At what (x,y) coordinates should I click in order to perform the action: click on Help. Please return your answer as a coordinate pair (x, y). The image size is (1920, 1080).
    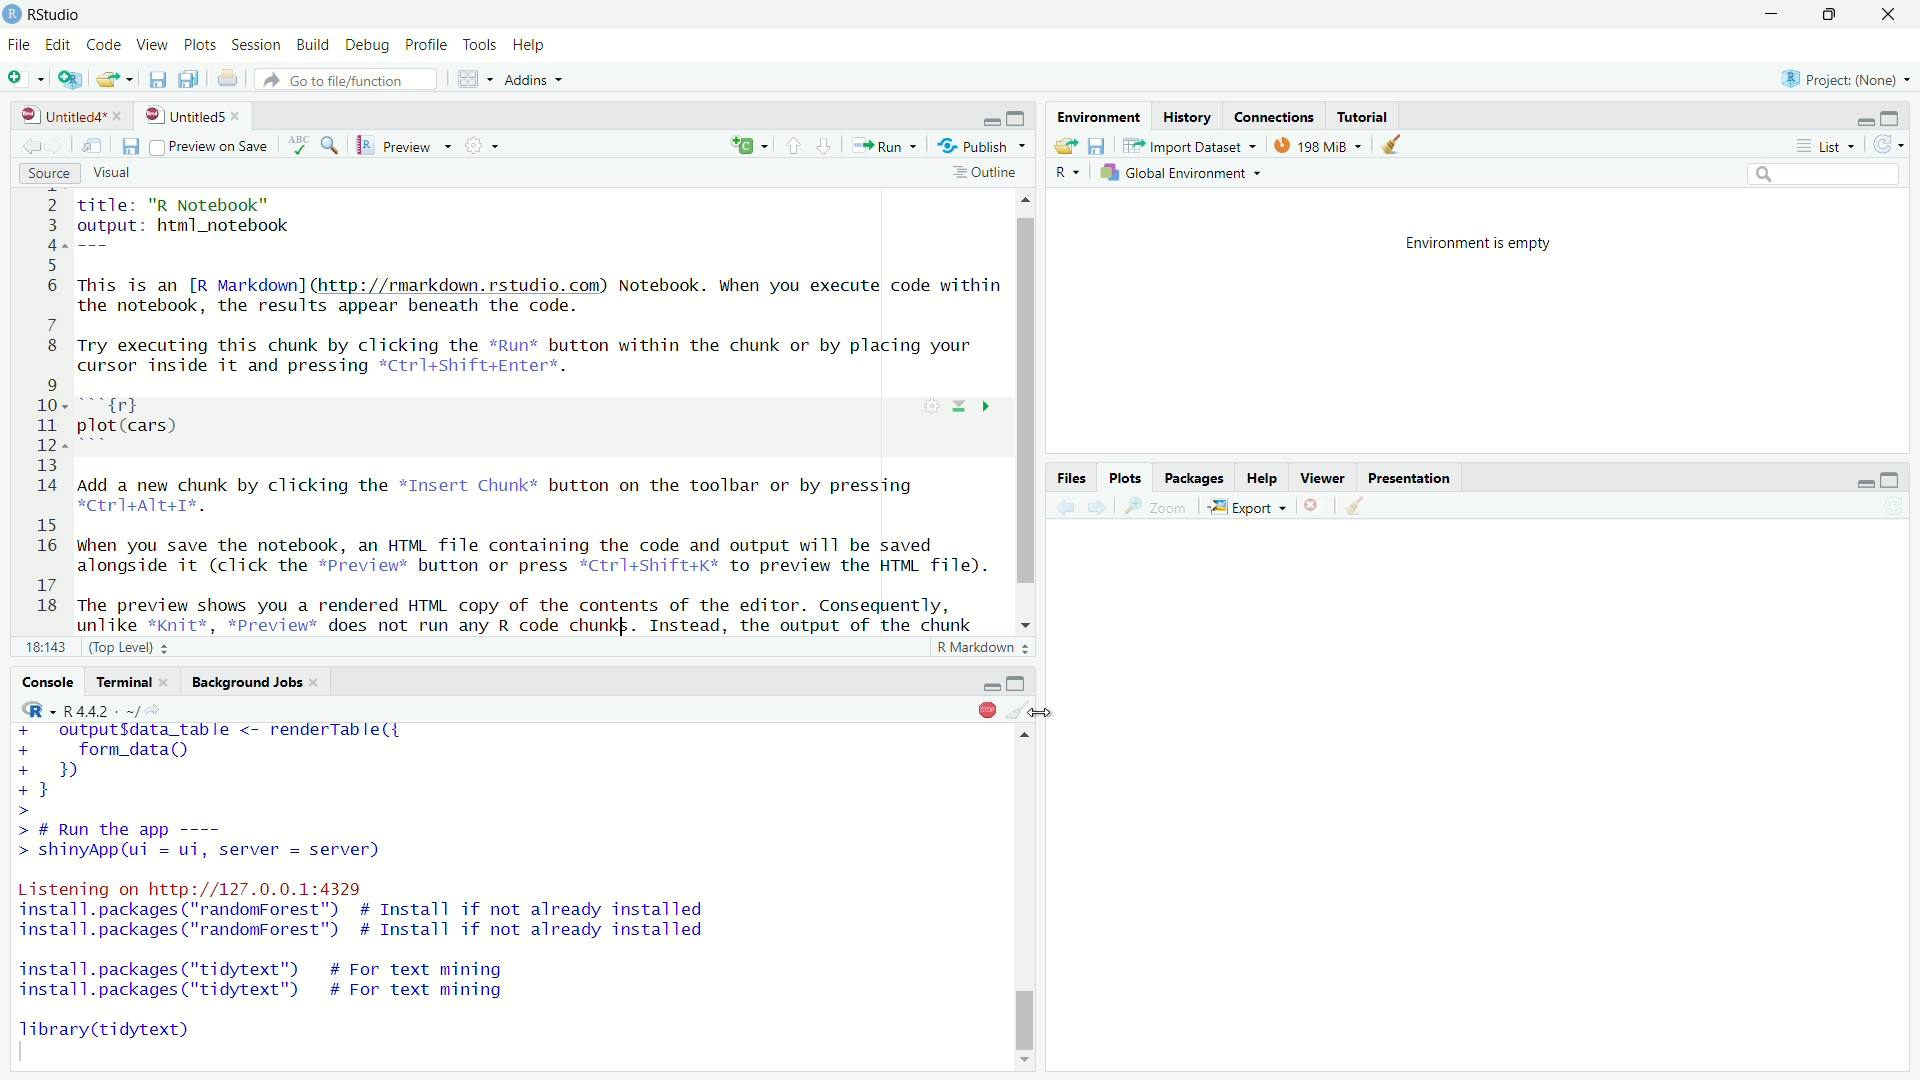
    Looking at the image, I should click on (532, 46).